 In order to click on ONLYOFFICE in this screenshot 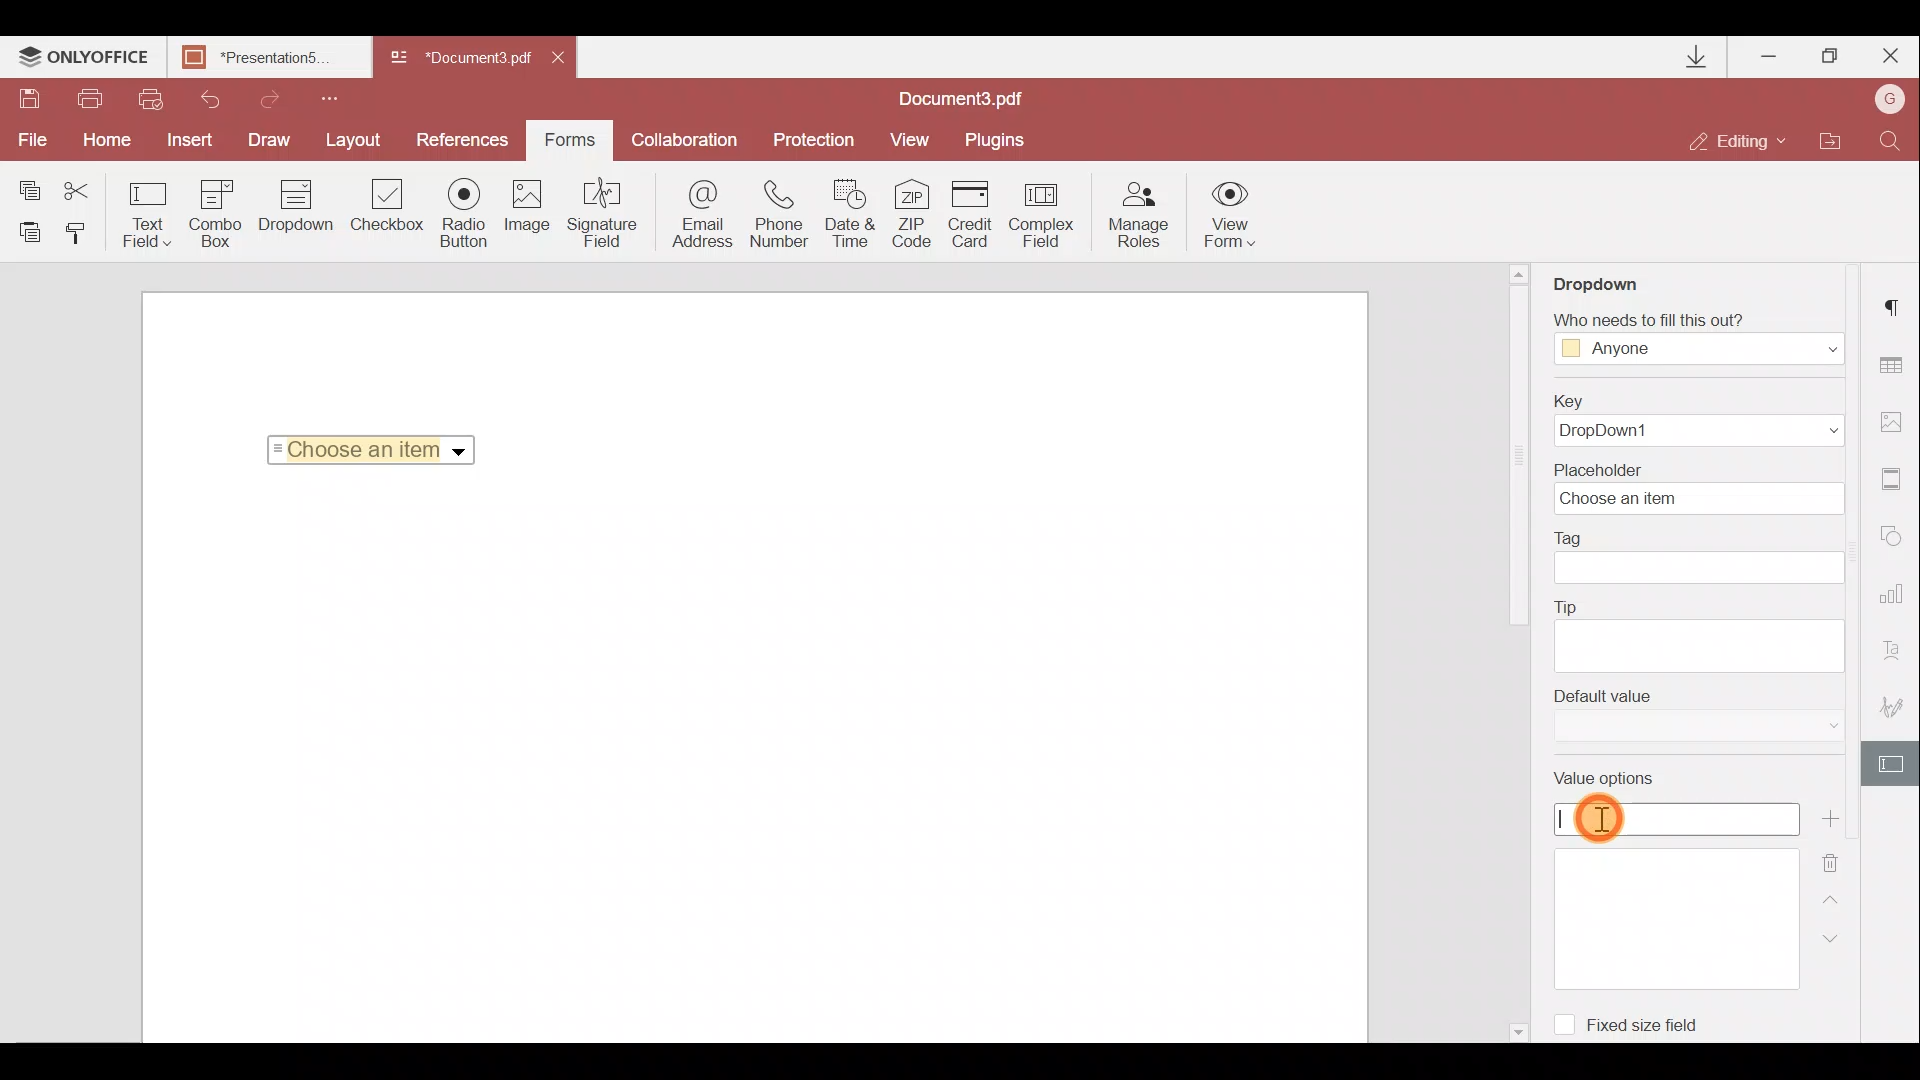, I will do `click(84, 59)`.